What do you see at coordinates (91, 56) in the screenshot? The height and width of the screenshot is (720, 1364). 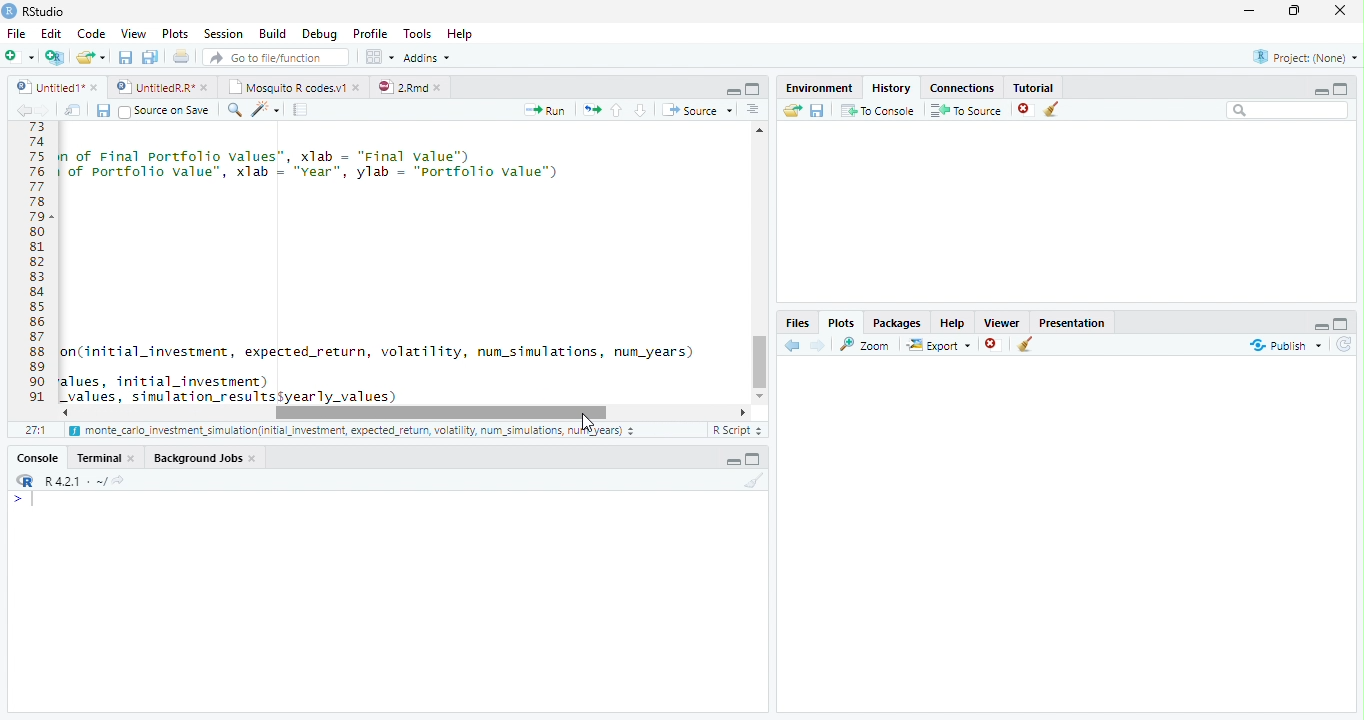 I see `Open an existing file` at bounding box center [91, 56].